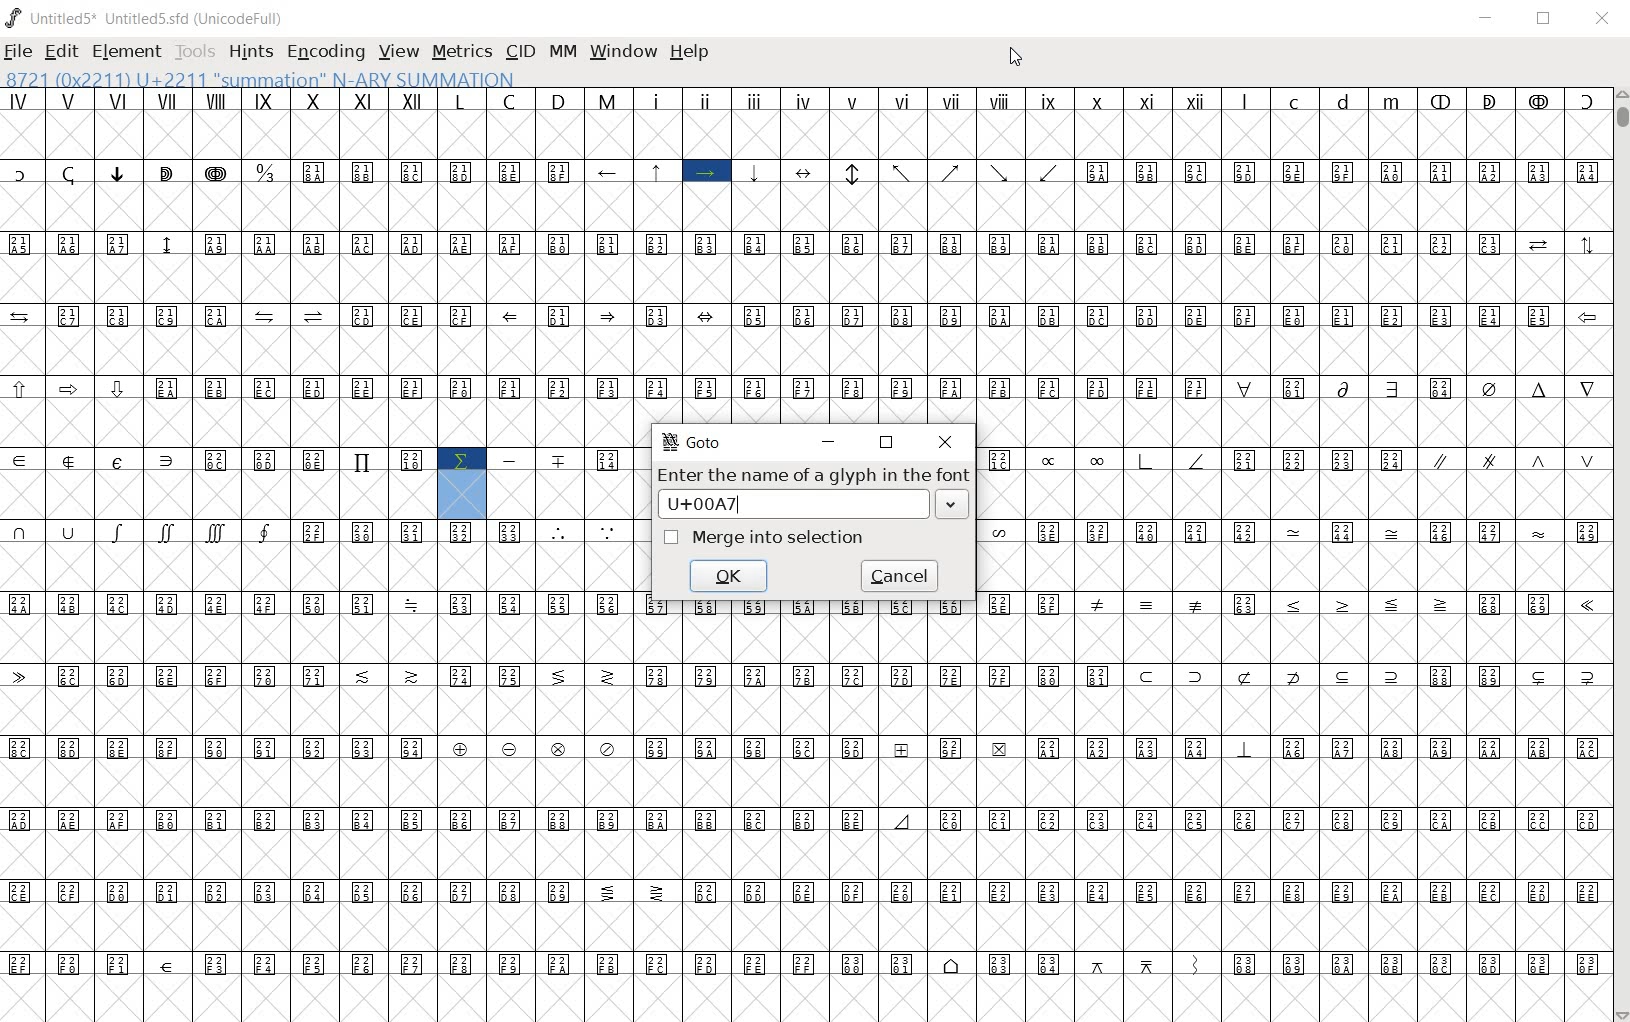 The height and width of the screenshot is (1022, 1630). I want to click on input name box, so click(791, 504).